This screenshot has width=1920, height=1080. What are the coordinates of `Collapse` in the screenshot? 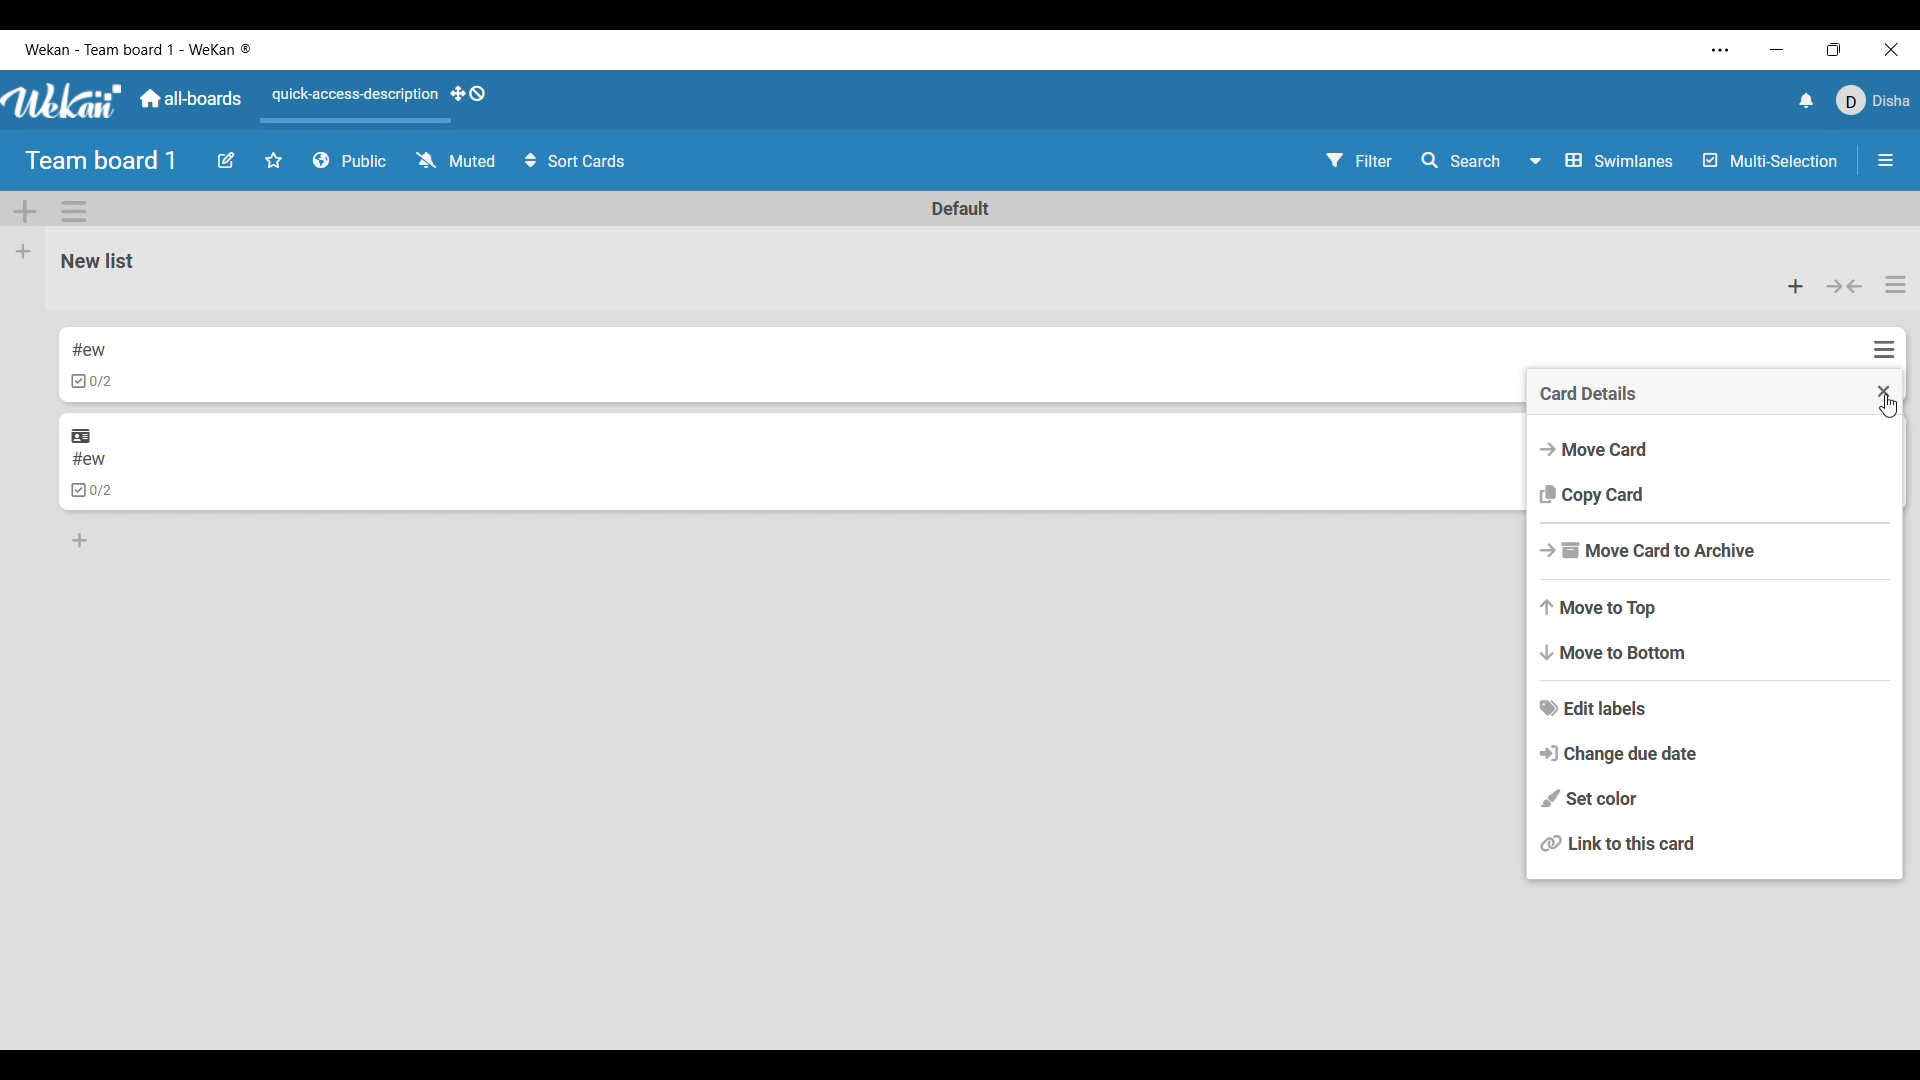 It's located at (1844, 287).